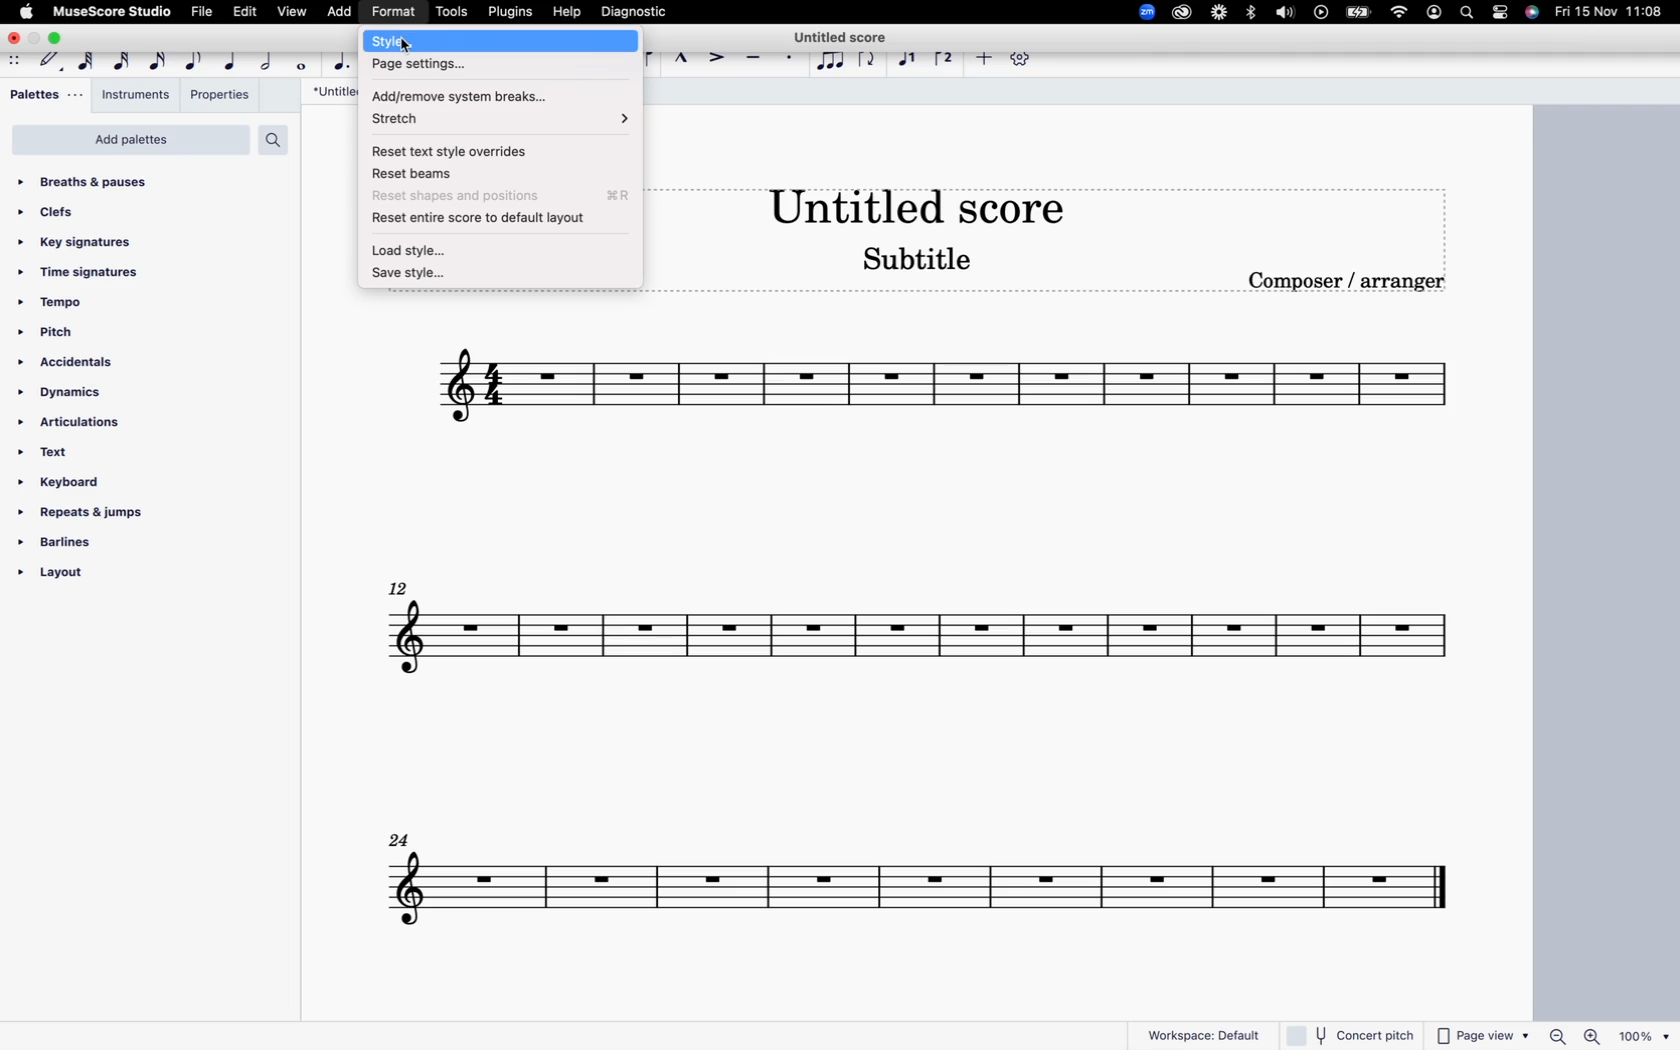 The width and height of the screenshot is (1680, 1050). What do you see at coordinates (650, 61) in the screenshot?
I see `slur` at bounding box center [650, 61].